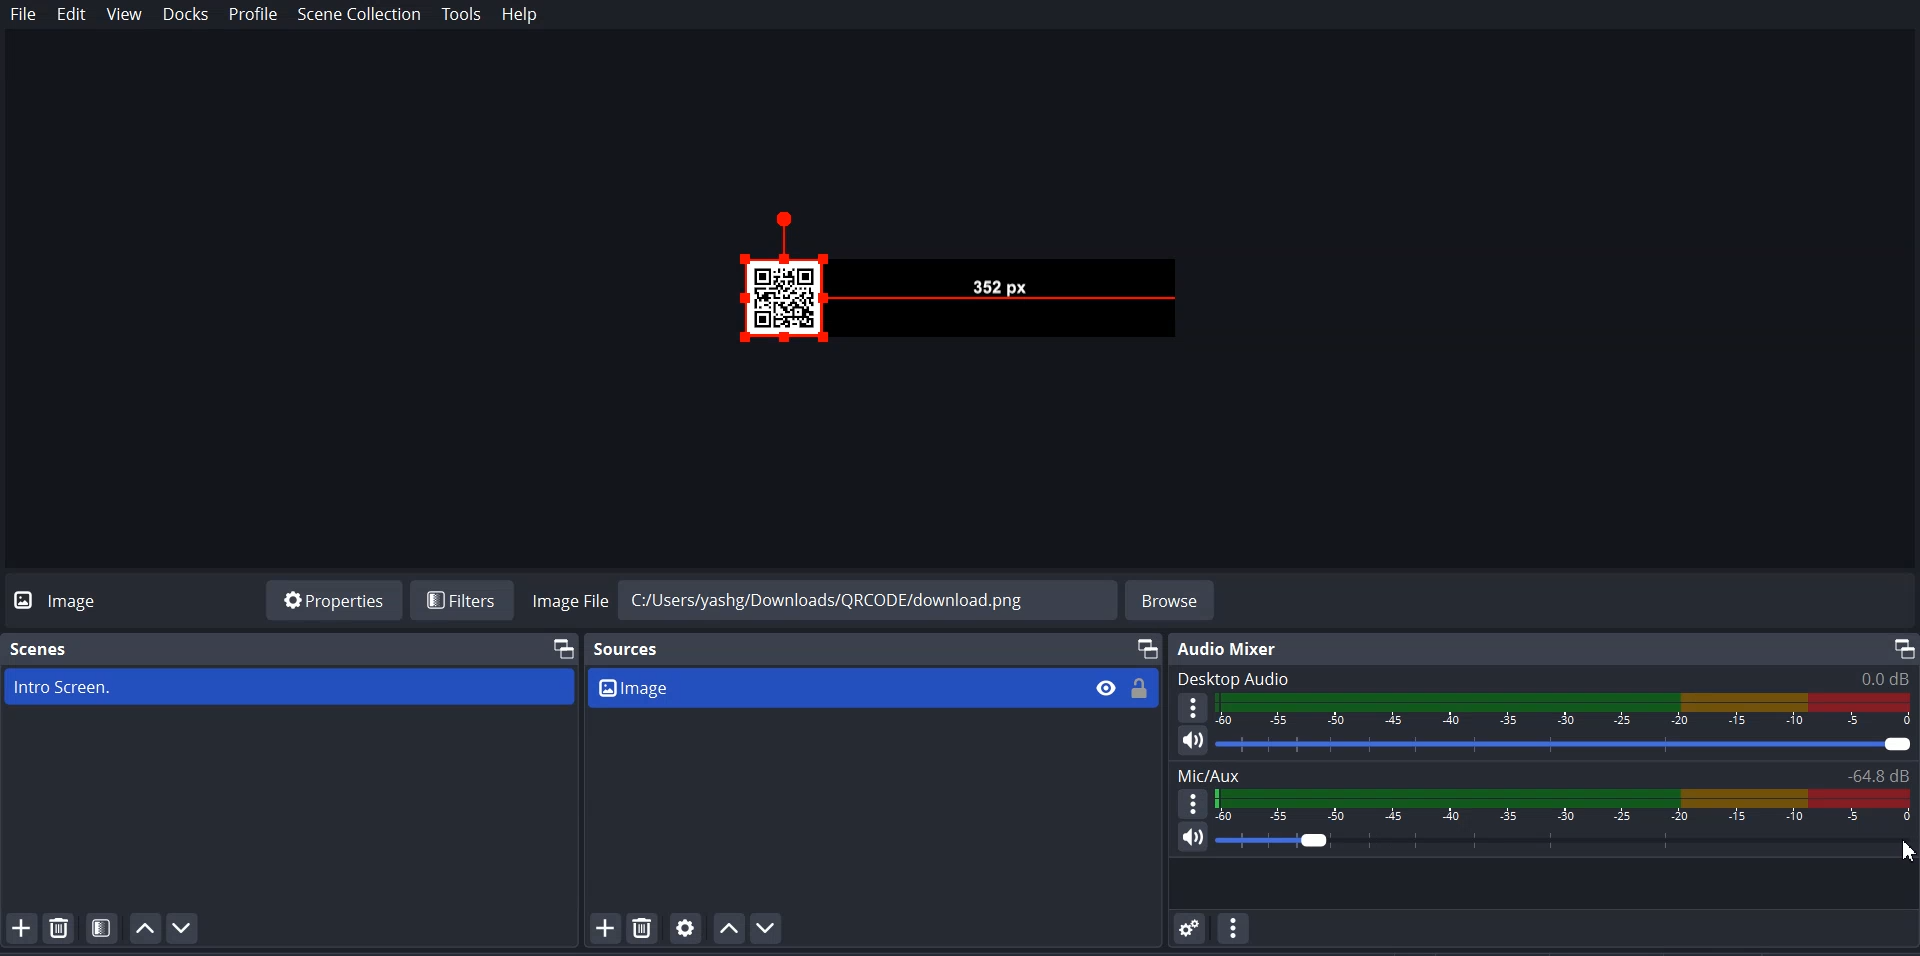 This screenshot has height=956, width=1920. I want to click on Scene Collection, so click(358, 14).